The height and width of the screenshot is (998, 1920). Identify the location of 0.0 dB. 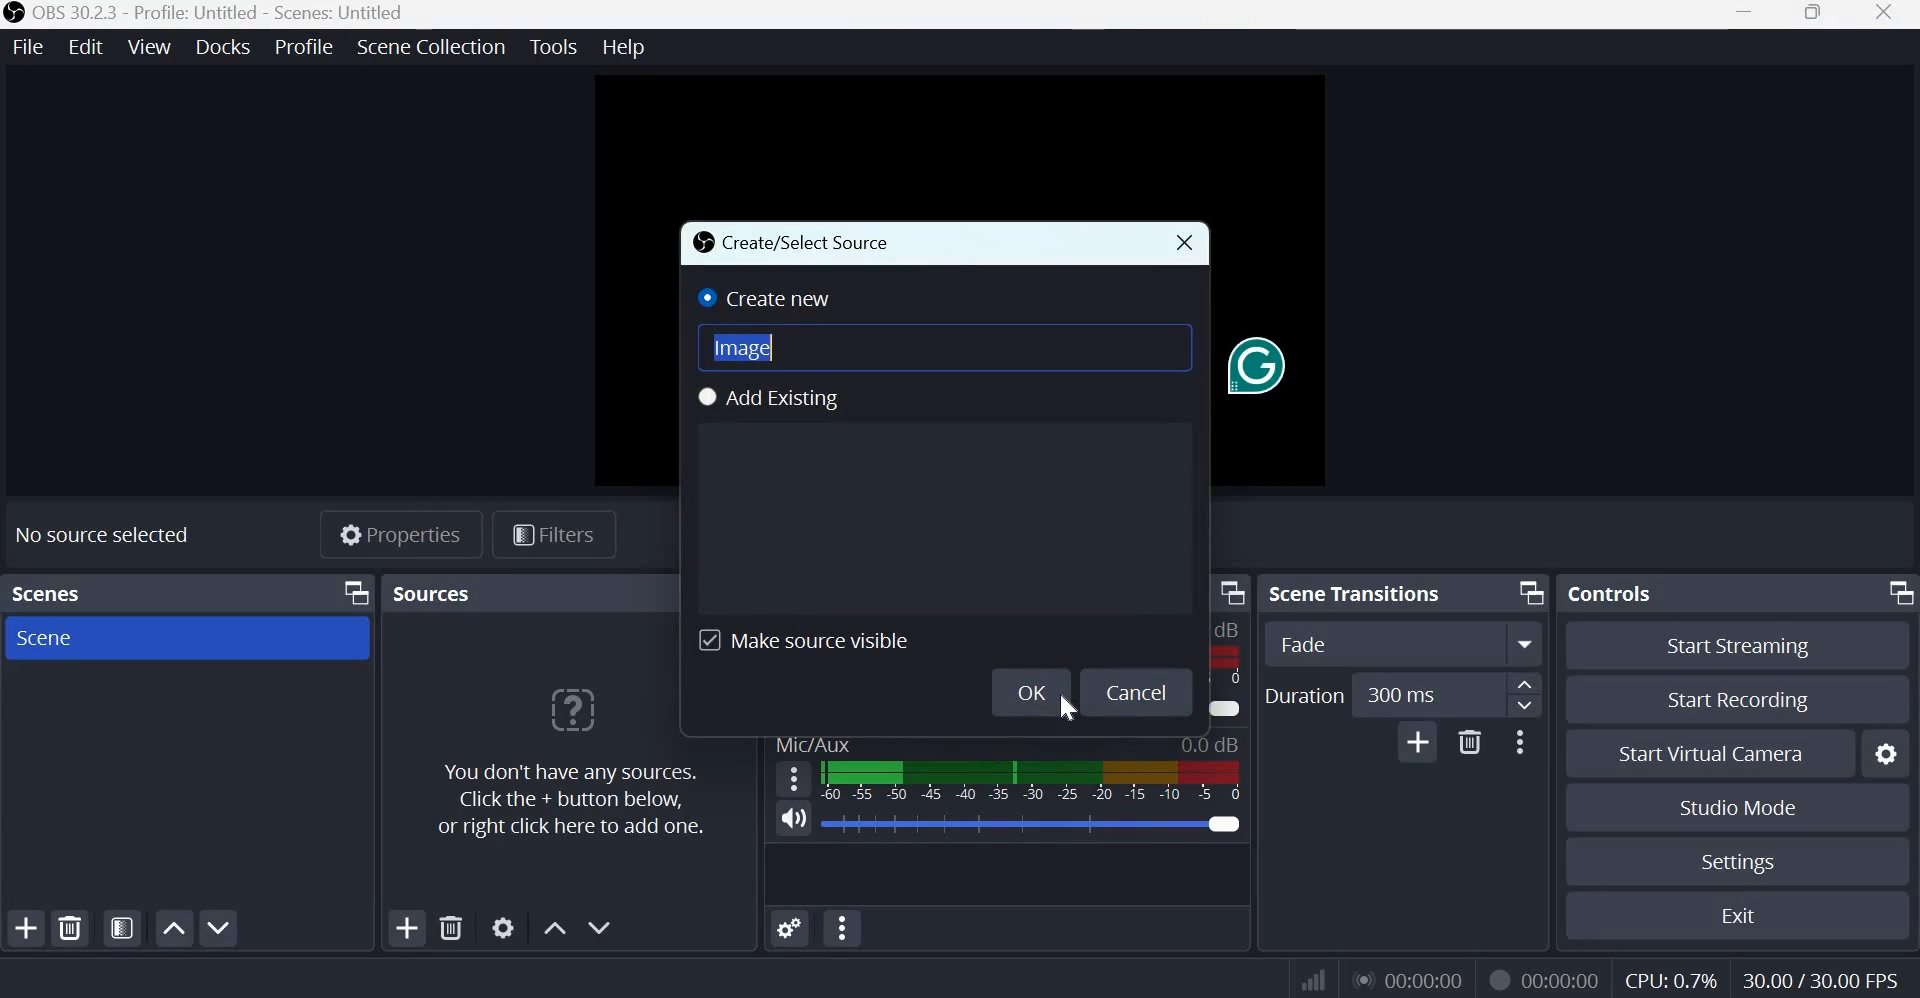
(1210, 747).